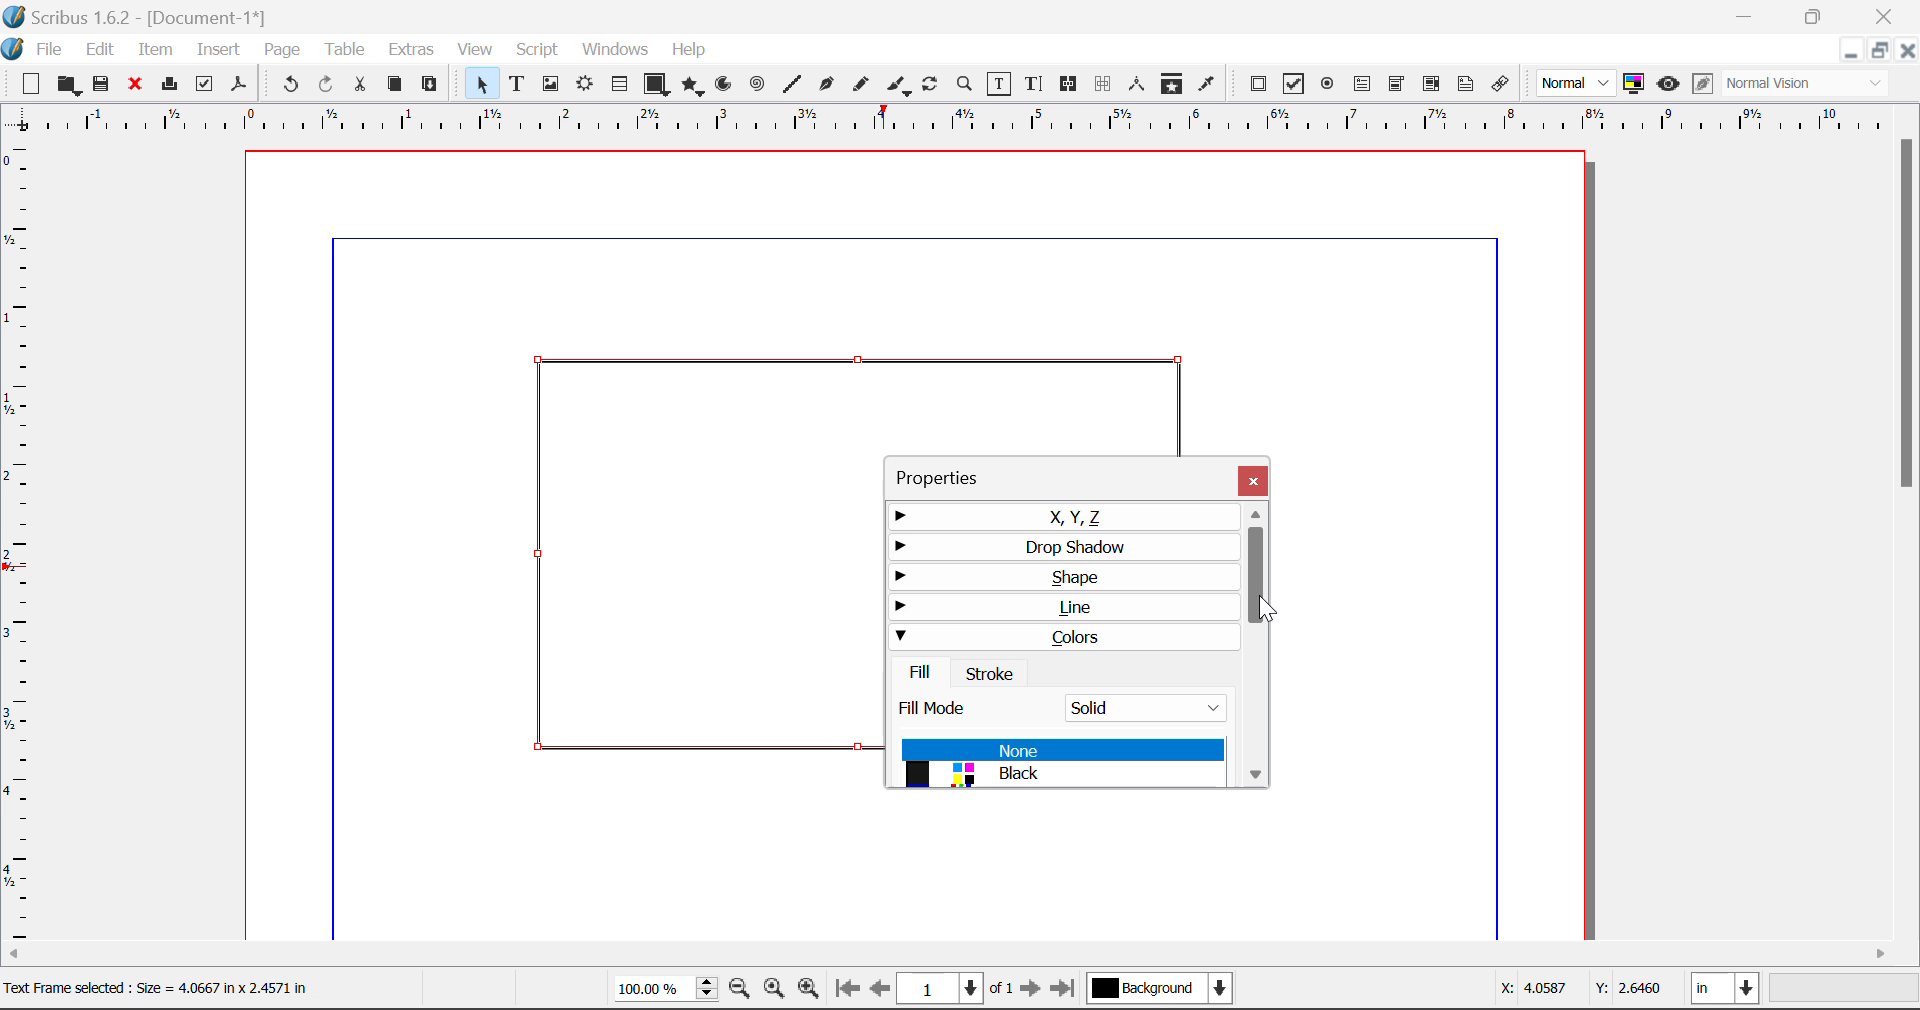 The width and height of the screenshot is (1920, 1010). I want to click on Pdf Push Button, so click(1258, 83).